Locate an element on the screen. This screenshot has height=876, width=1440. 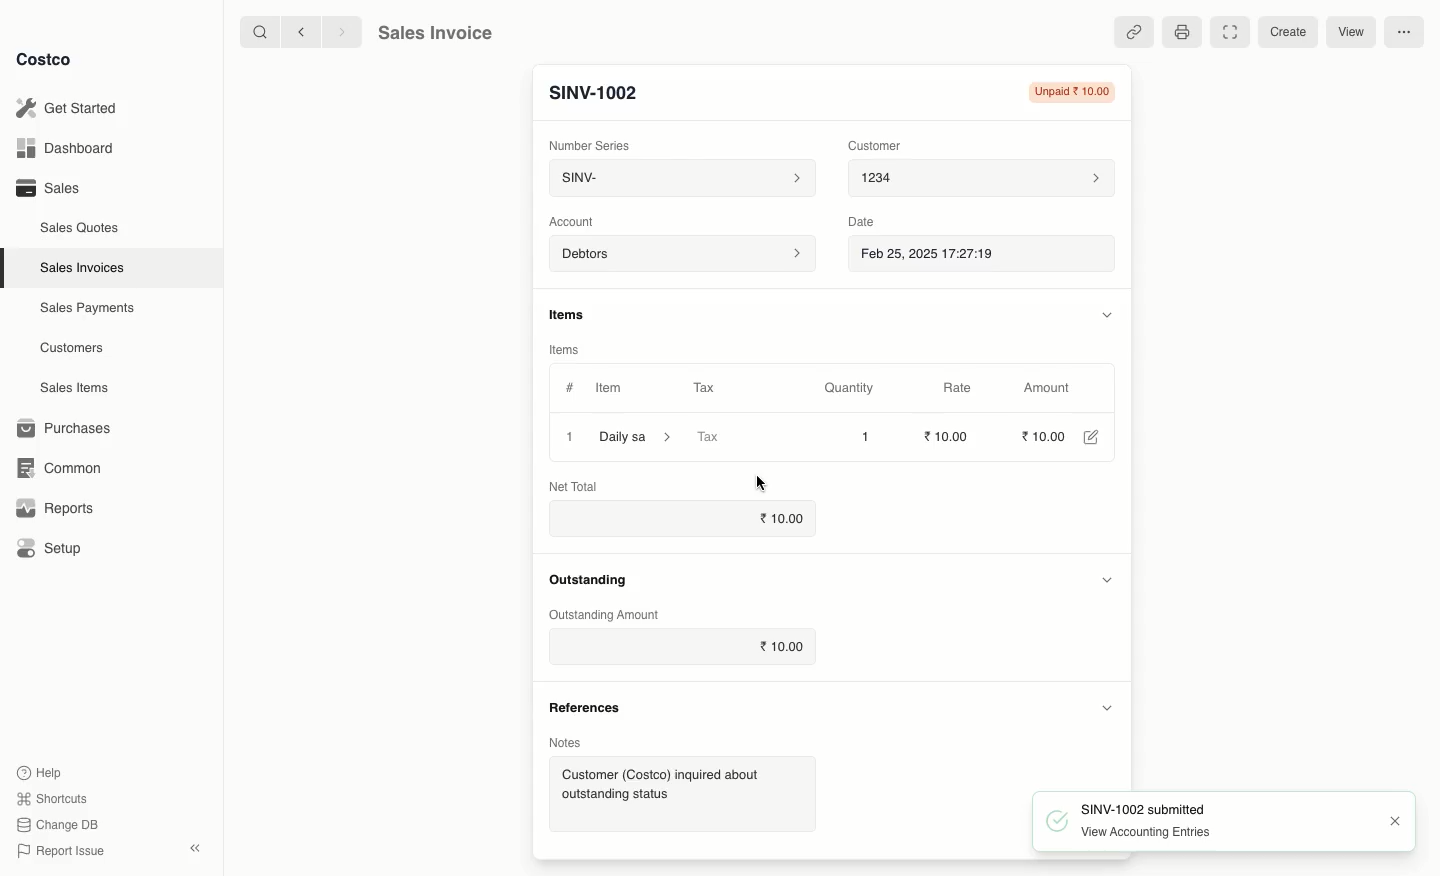
Sales Quotes is located at coordinates (77, 229).